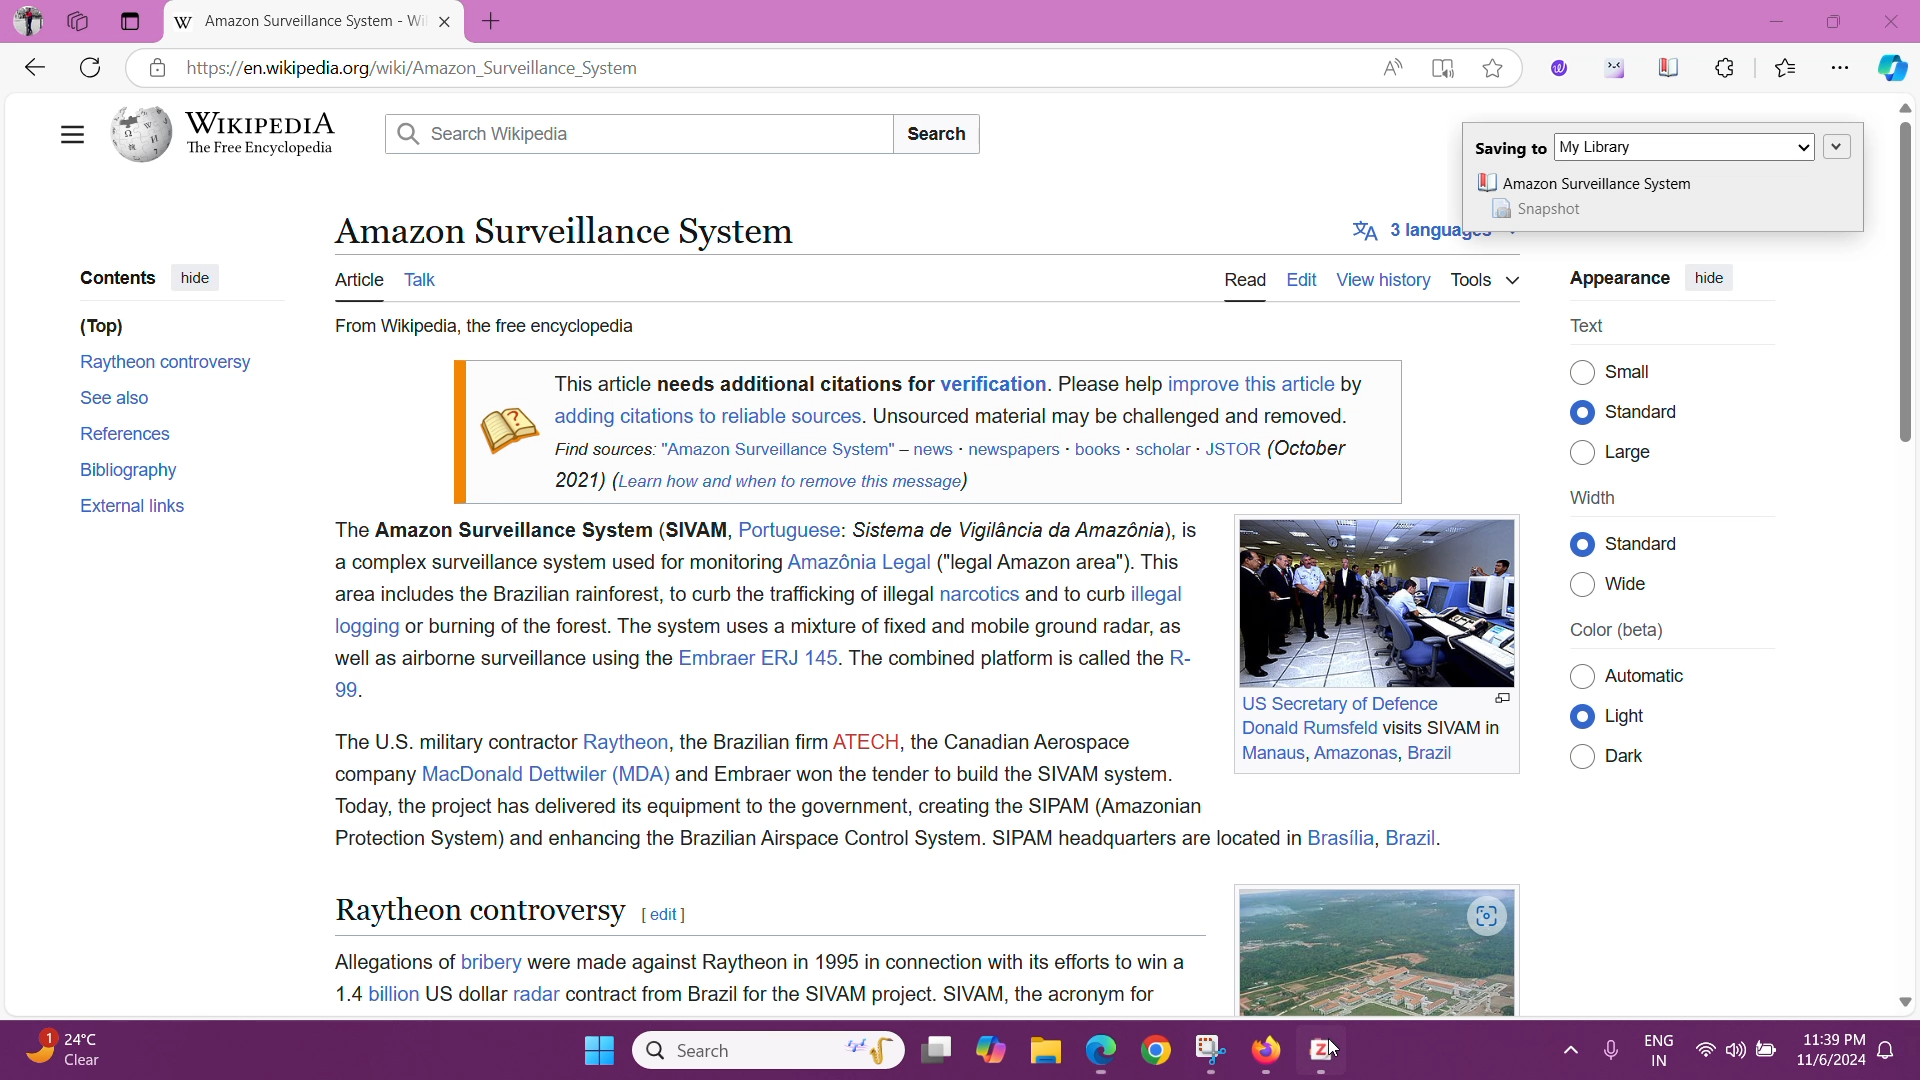 The image size is (1920, 1080). What do you see at coordinates (966, 1048) in the screenshot?
I see `System Taskbar apps` at bounding box center [966, 1048].